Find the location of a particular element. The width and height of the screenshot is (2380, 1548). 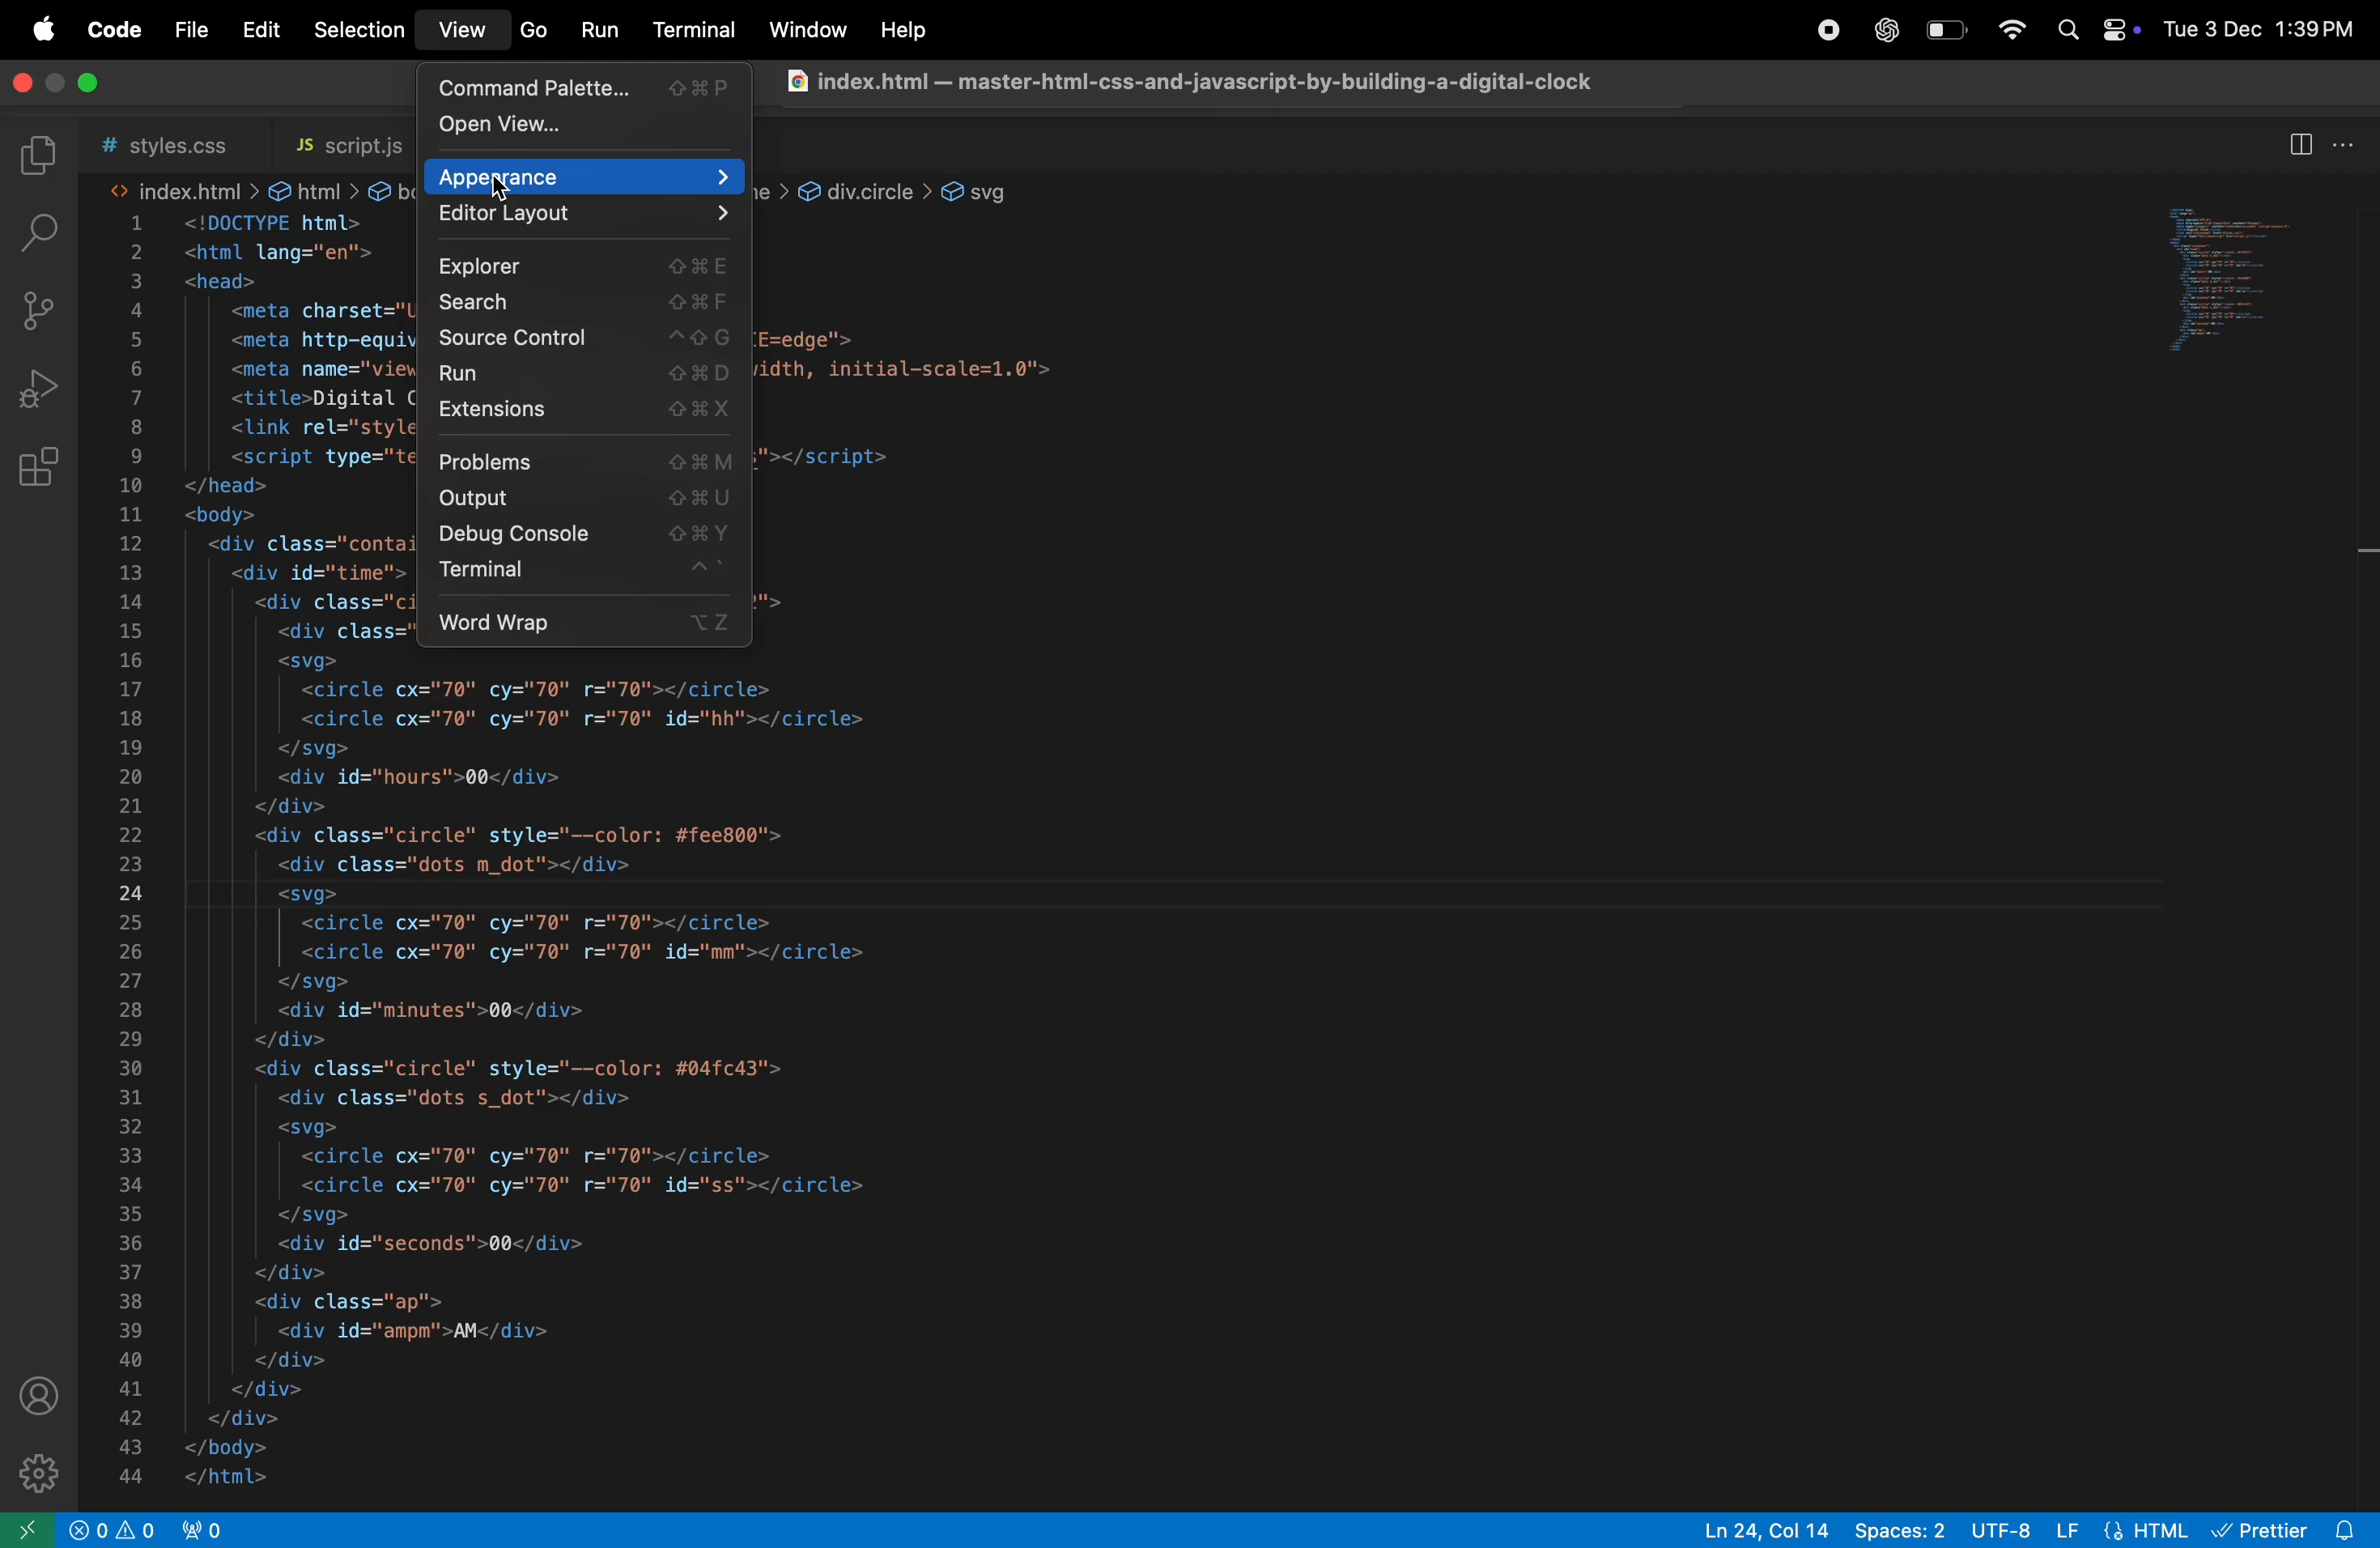

selection is located at coordinates (353, 29).